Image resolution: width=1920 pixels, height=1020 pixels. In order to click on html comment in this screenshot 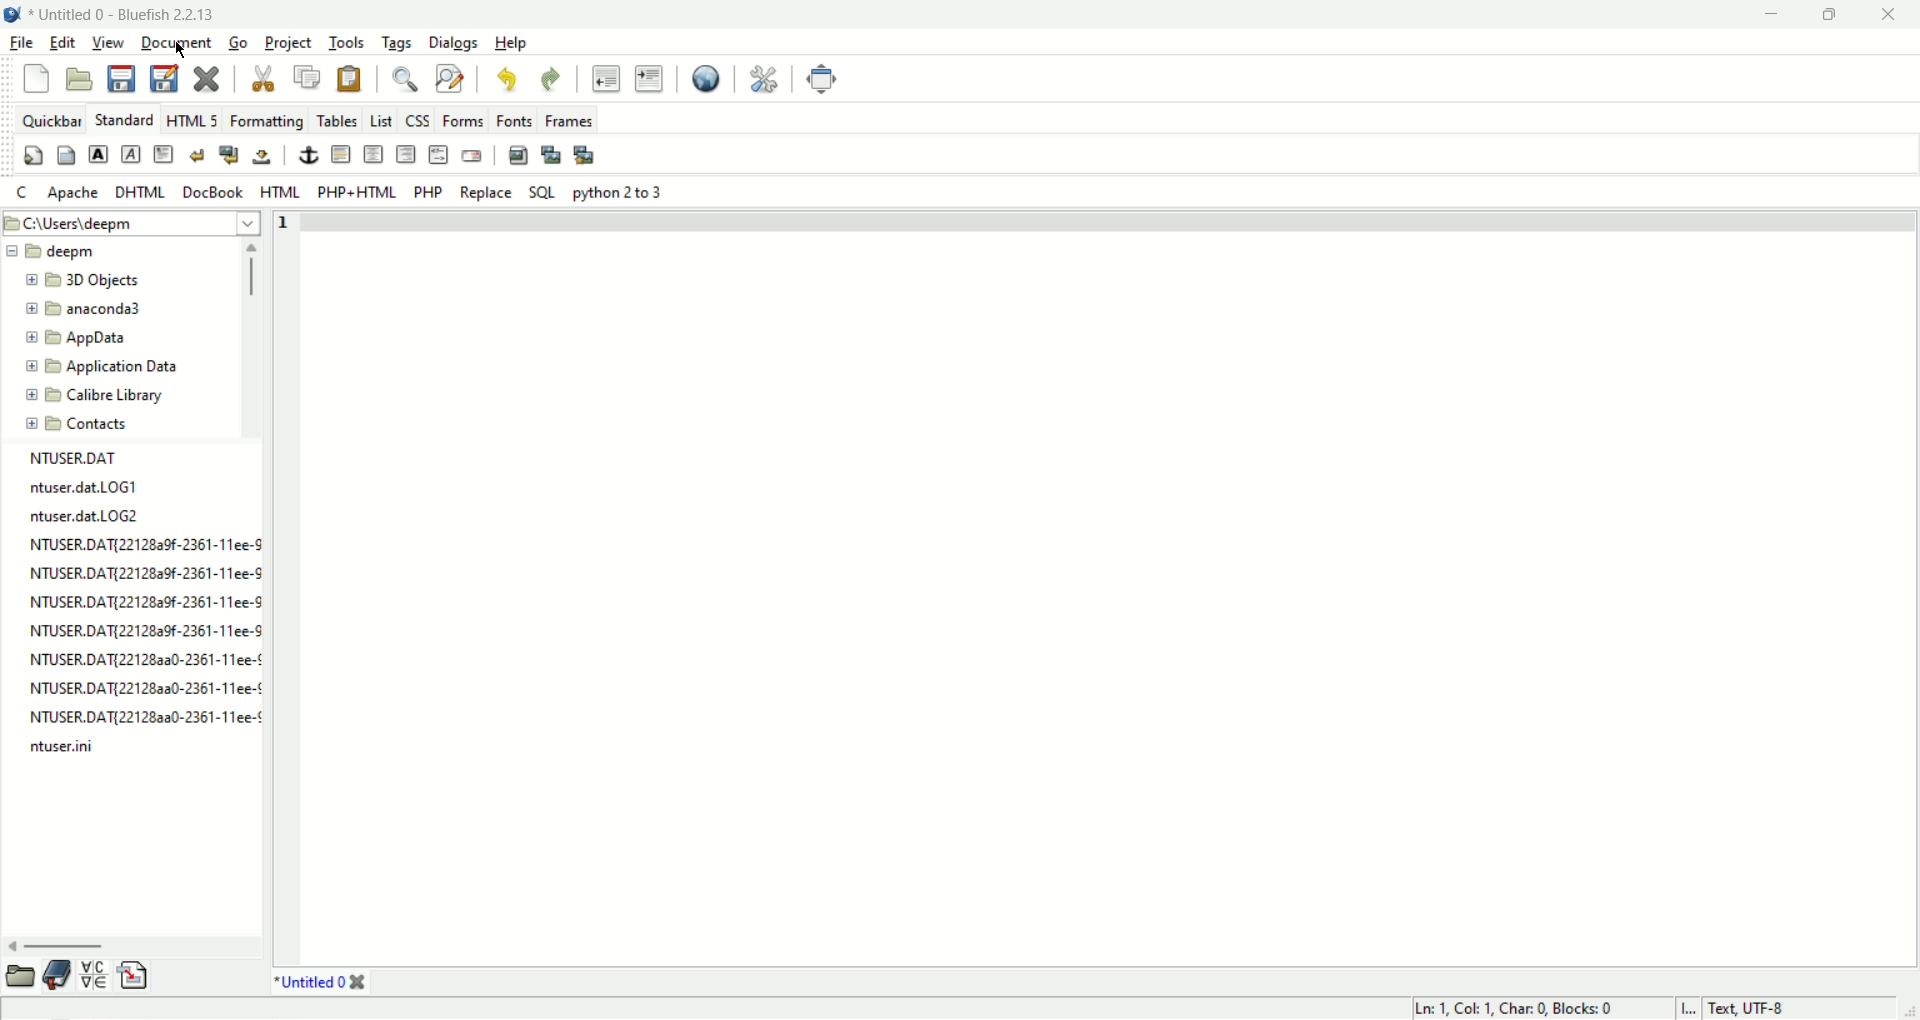, I will do `click(438, 154)`.